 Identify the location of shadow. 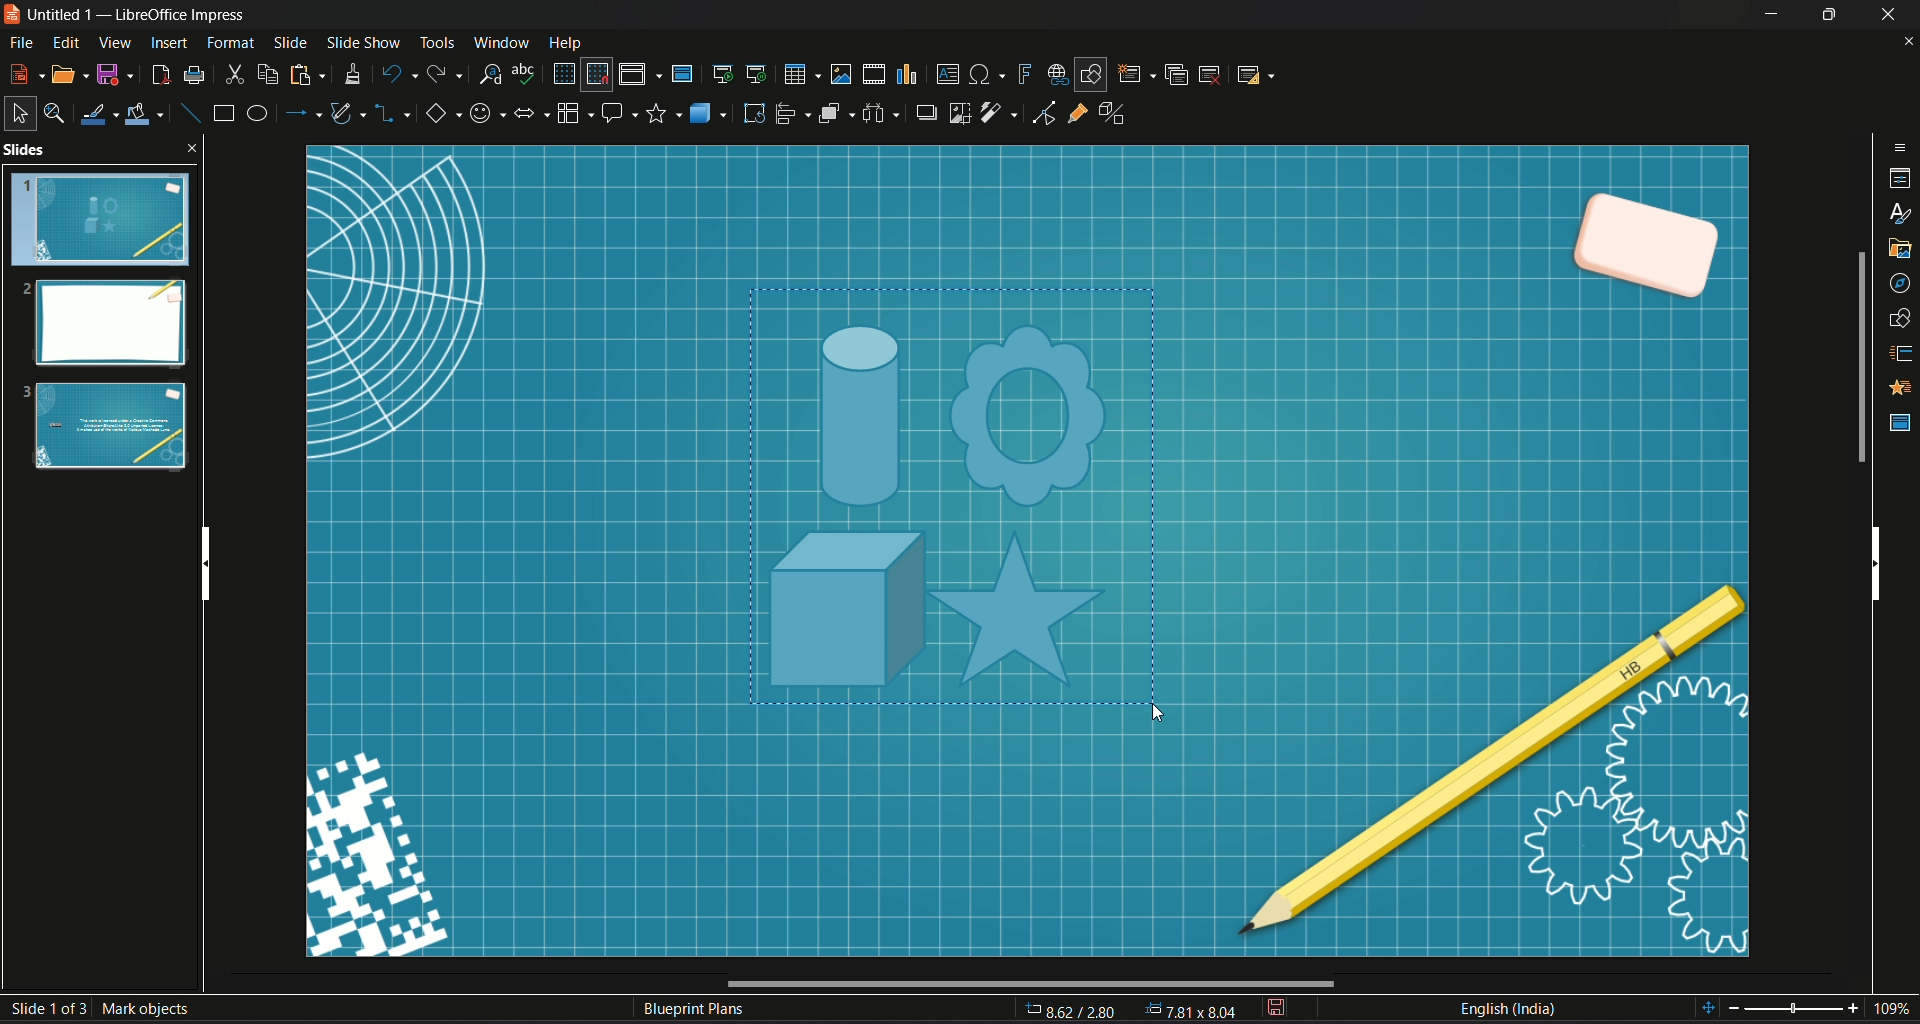
(923, 111).